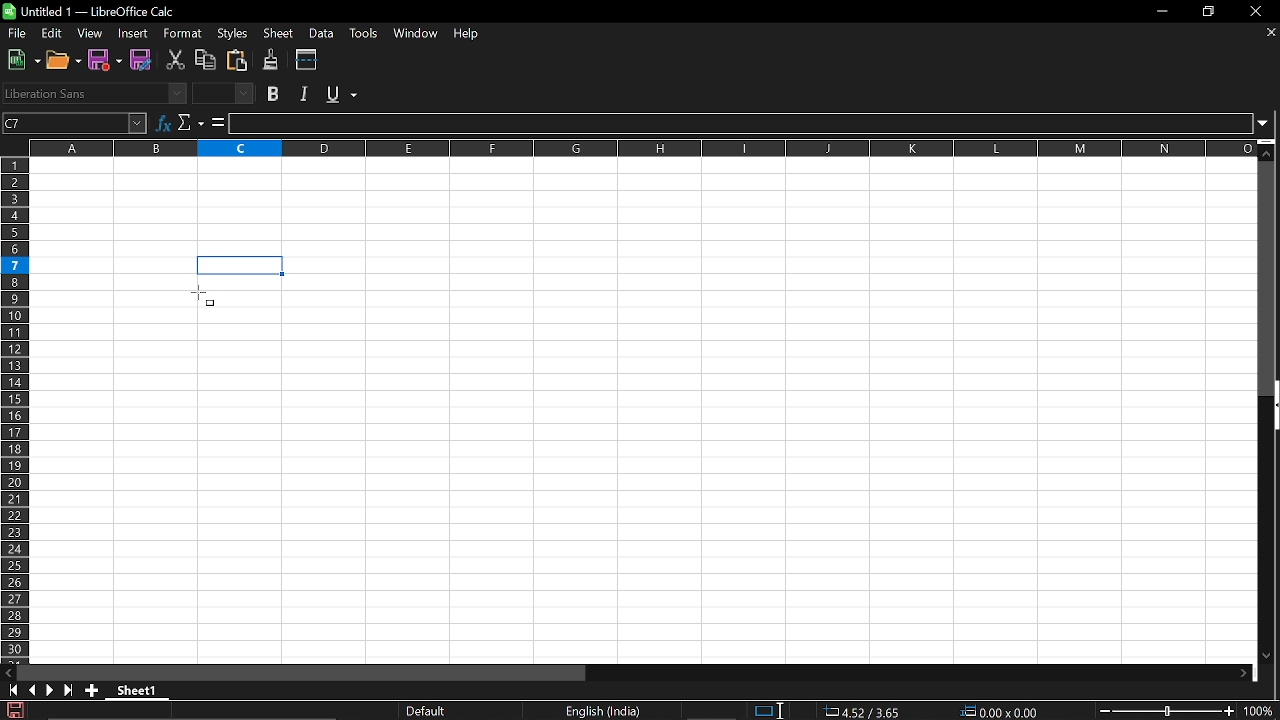  I want to click on Name box, so click(75, 122).